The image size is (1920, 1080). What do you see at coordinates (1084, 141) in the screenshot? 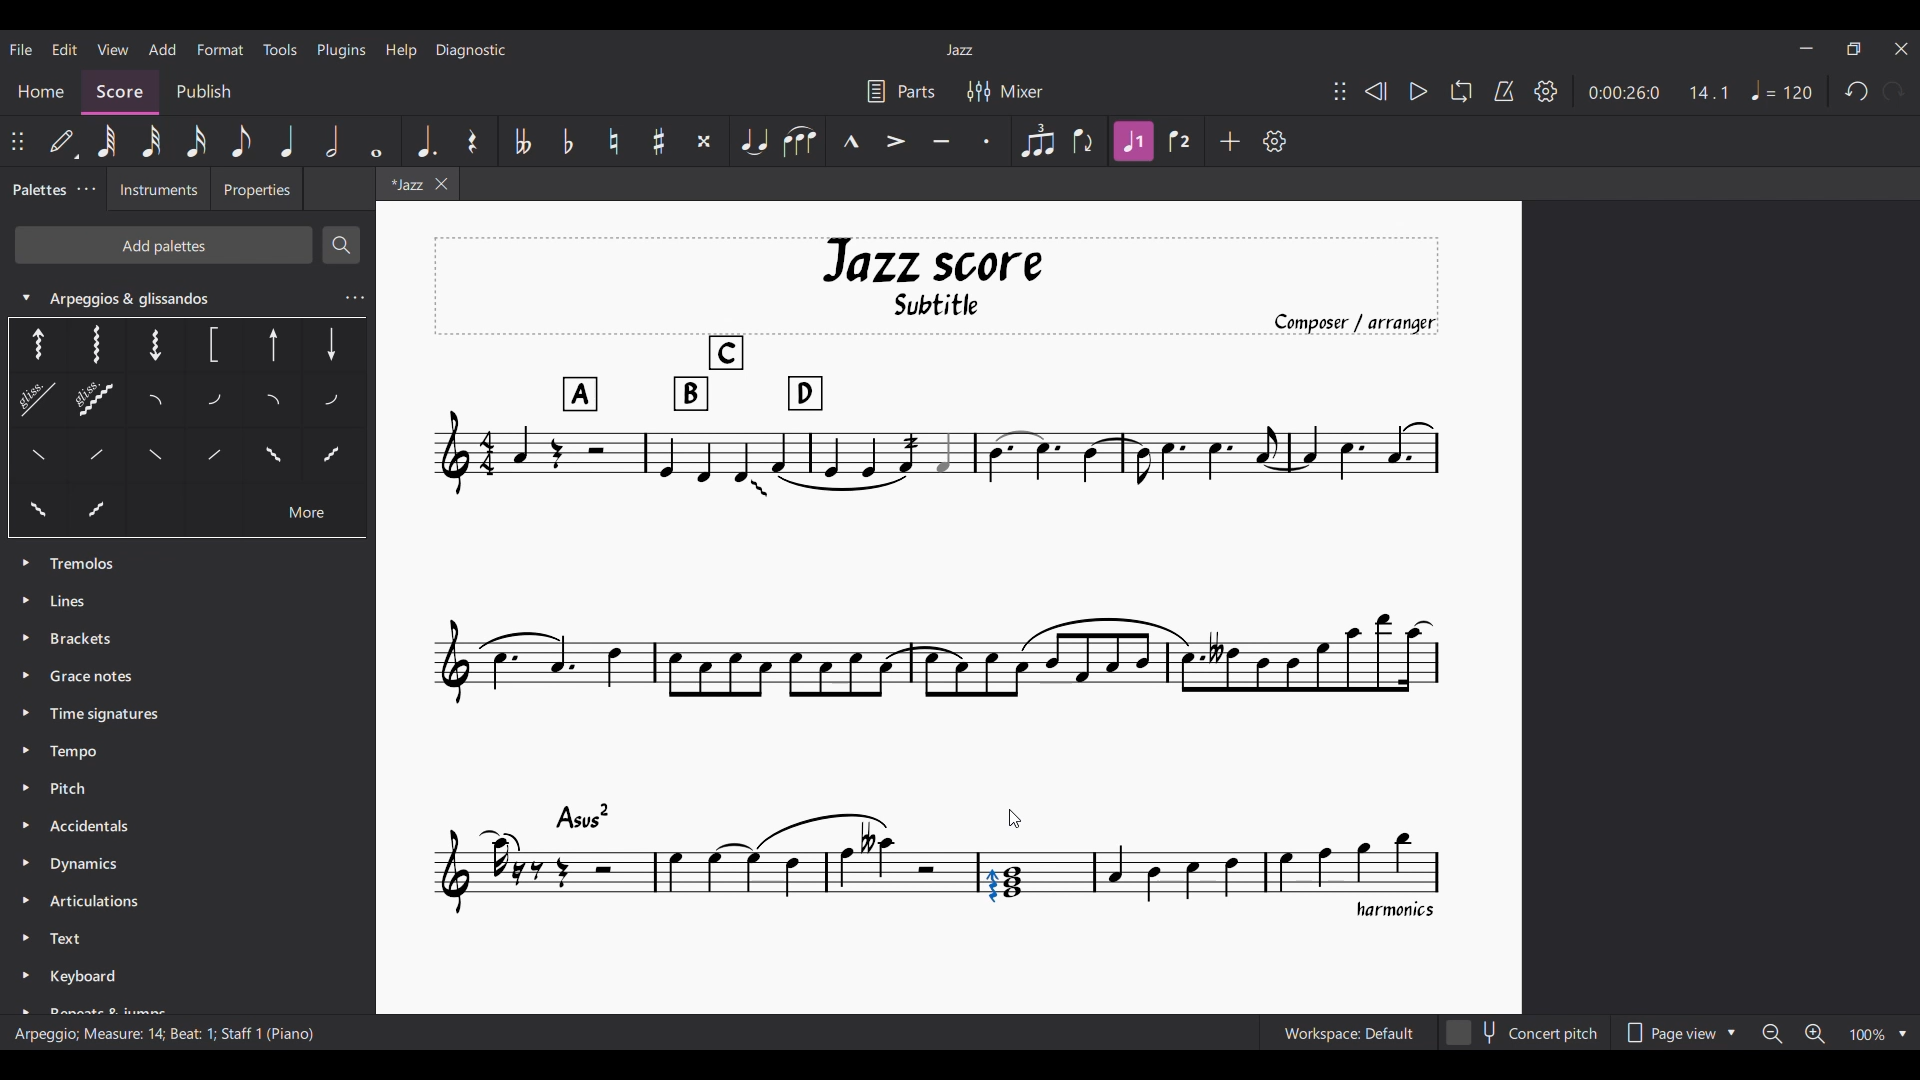
I see `Flip direction` at bounding box center [1084, 141].